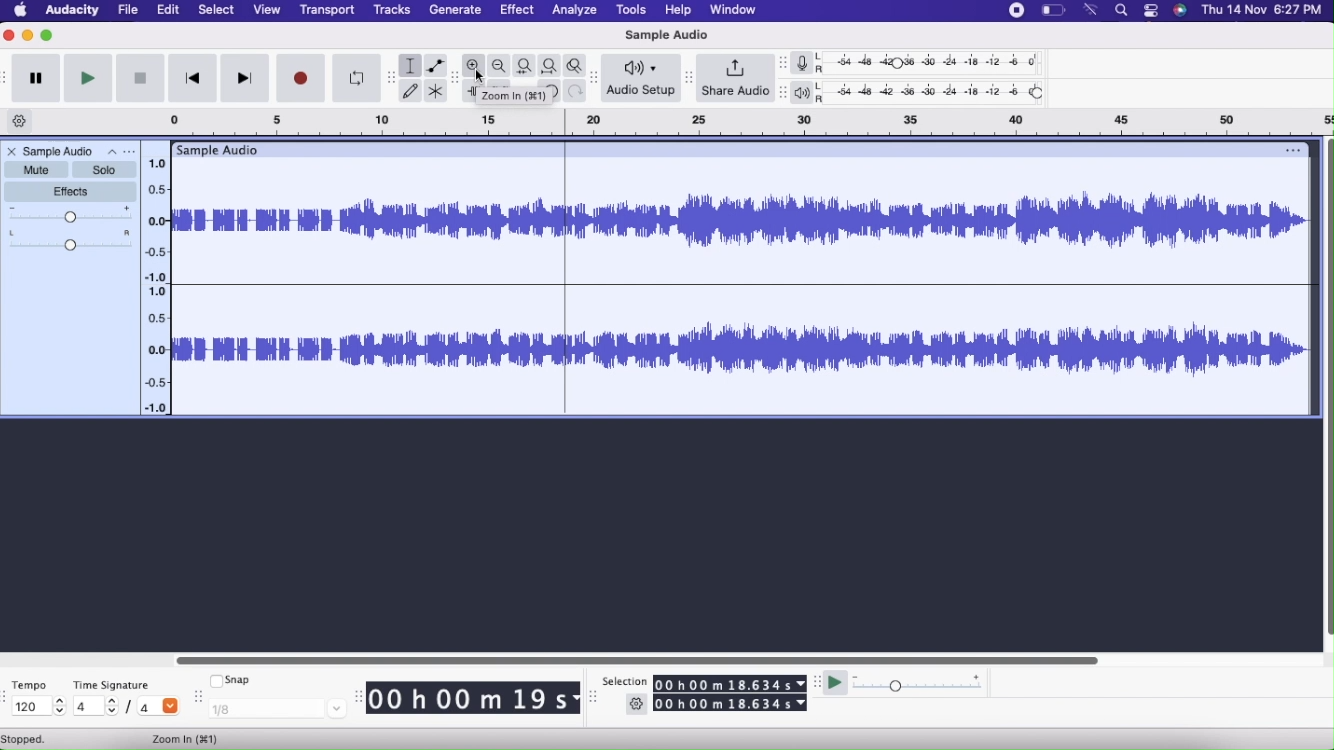  I want to click on /, so click(131, 708).